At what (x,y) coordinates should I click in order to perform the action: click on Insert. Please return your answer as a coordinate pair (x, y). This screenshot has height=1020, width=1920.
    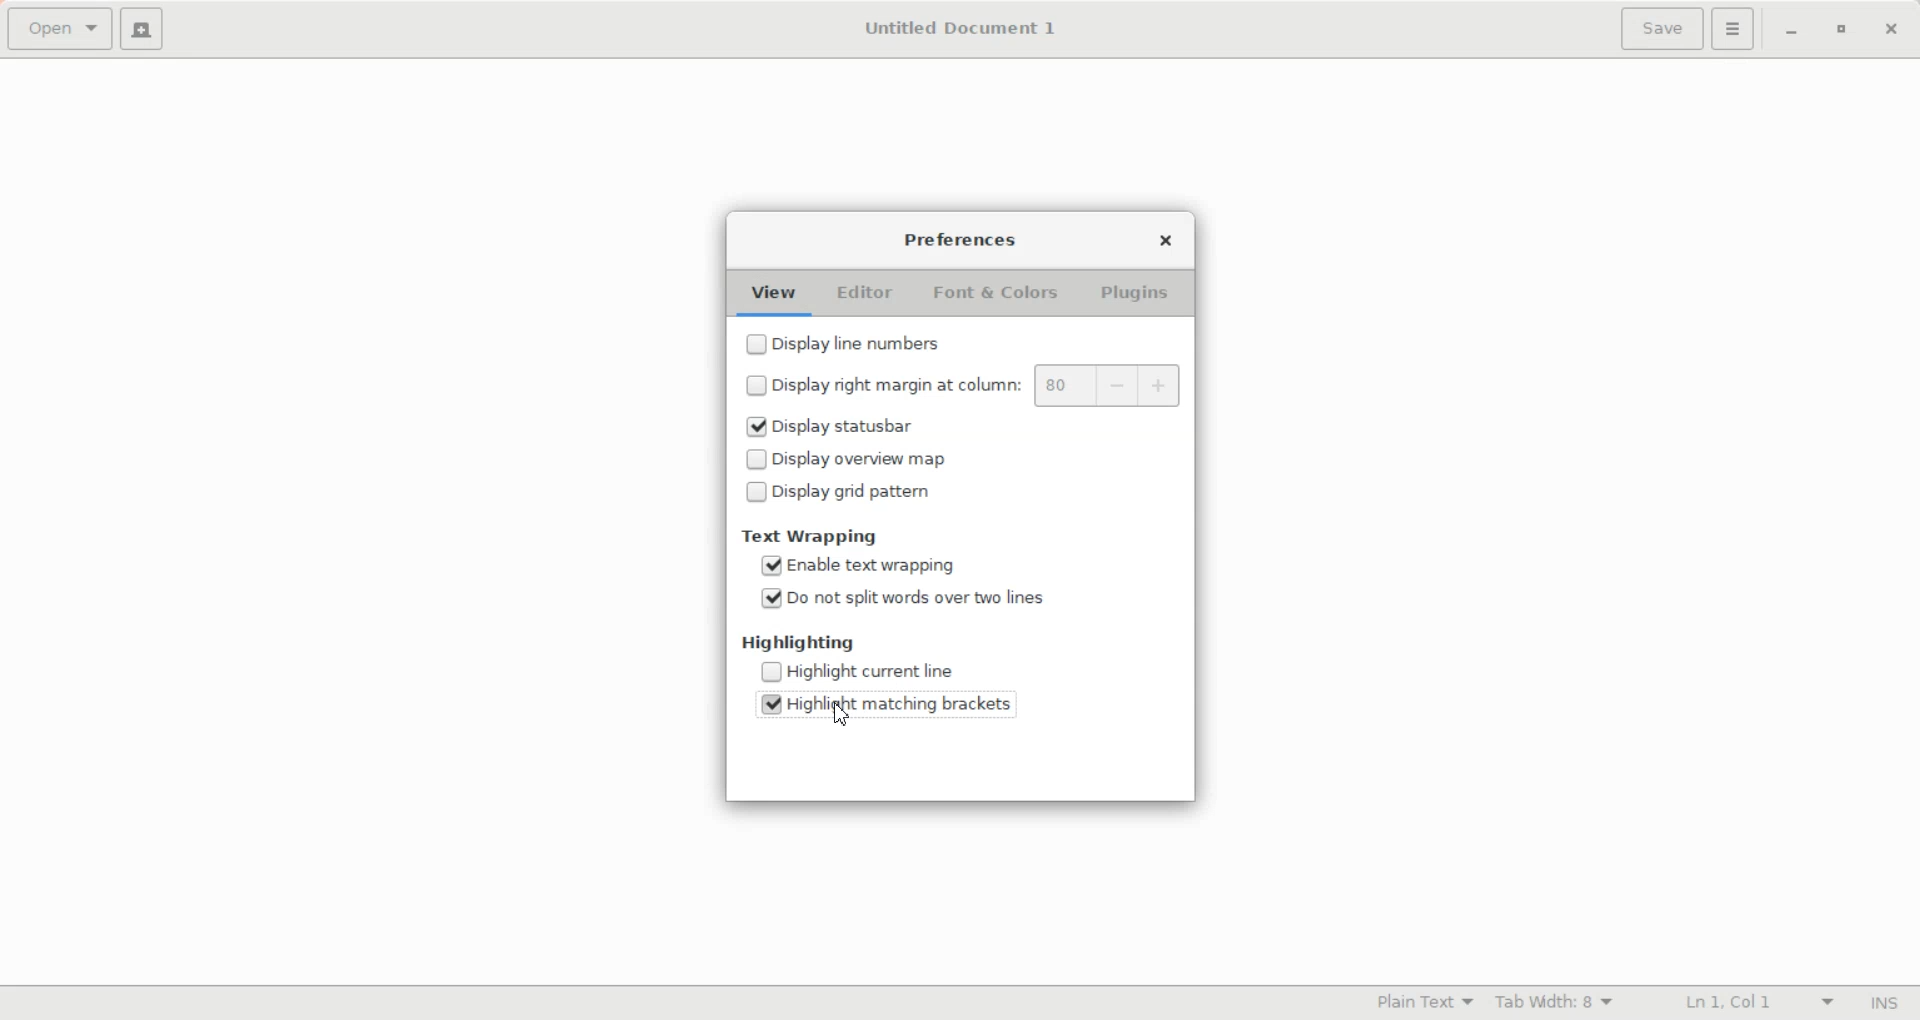
    Looking at the image, I should click on (1878, 1003).